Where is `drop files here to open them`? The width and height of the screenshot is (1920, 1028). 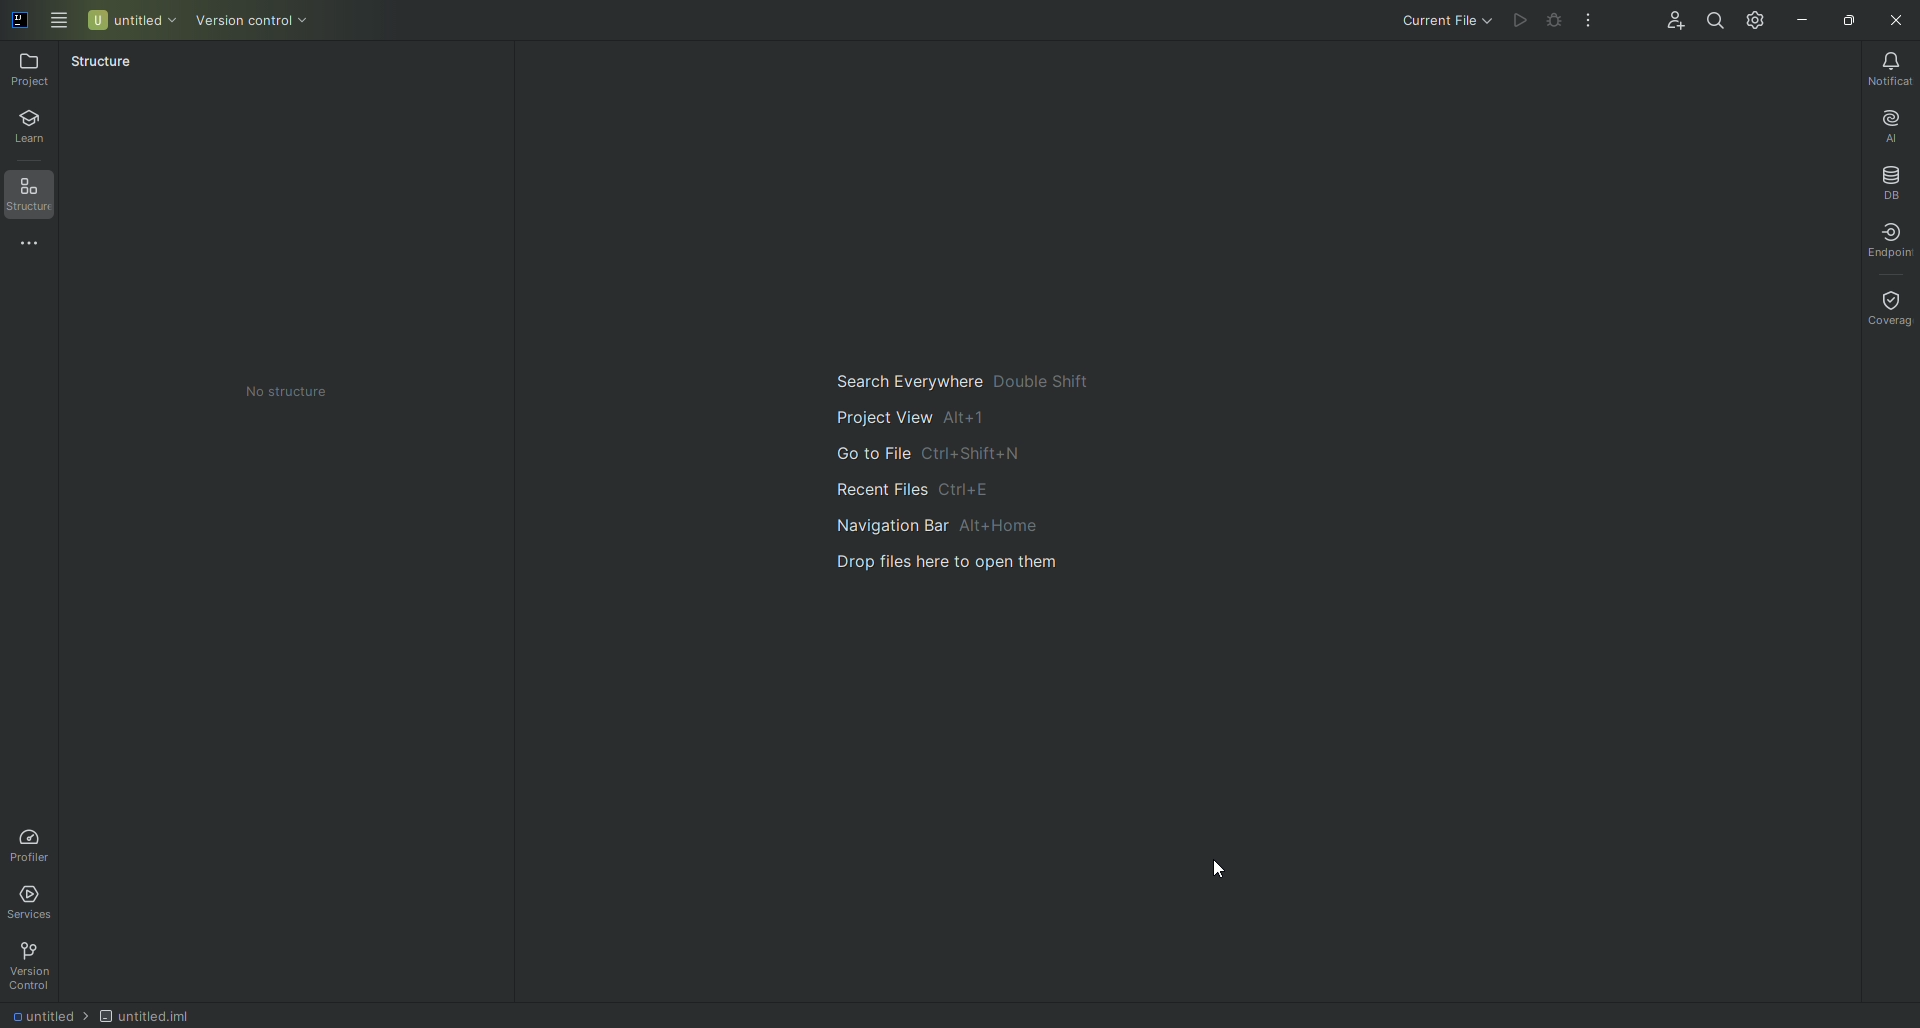
drop files here to open them is located at coordinates (980, 574).